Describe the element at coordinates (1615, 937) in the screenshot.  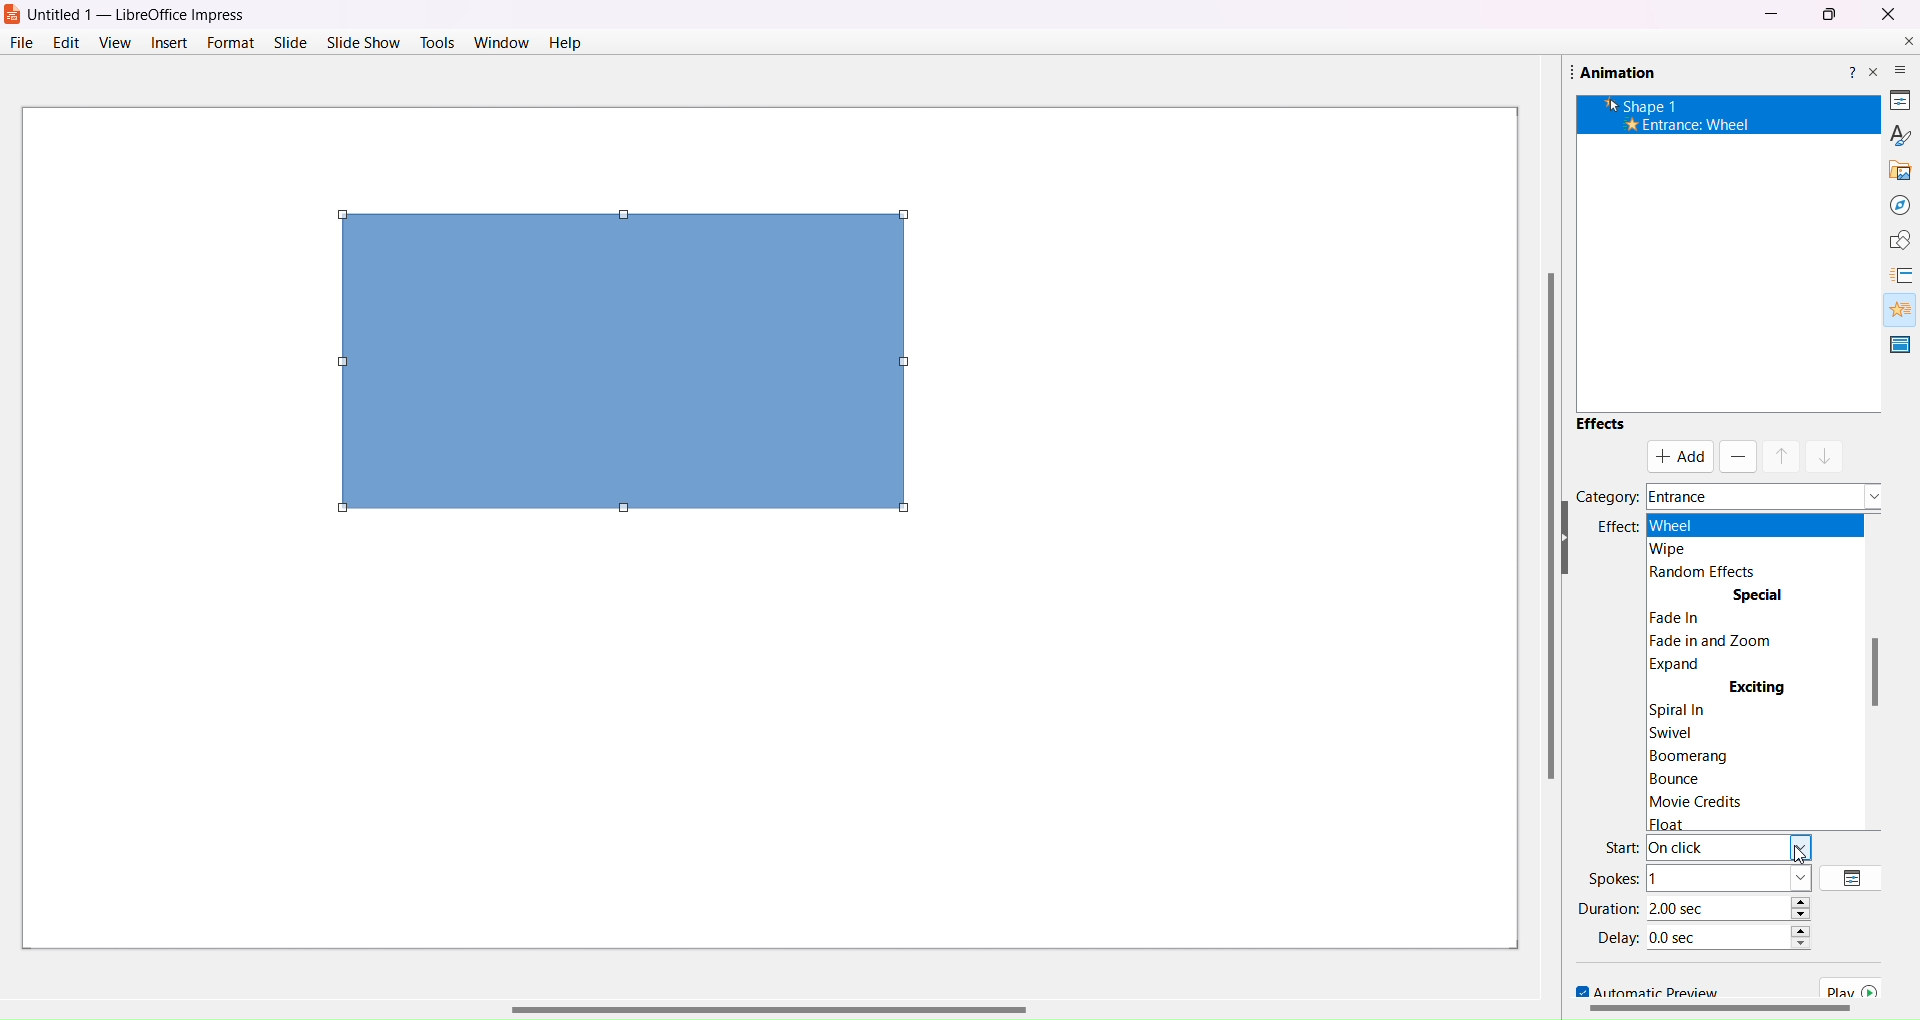
I see `Delay` at that location.